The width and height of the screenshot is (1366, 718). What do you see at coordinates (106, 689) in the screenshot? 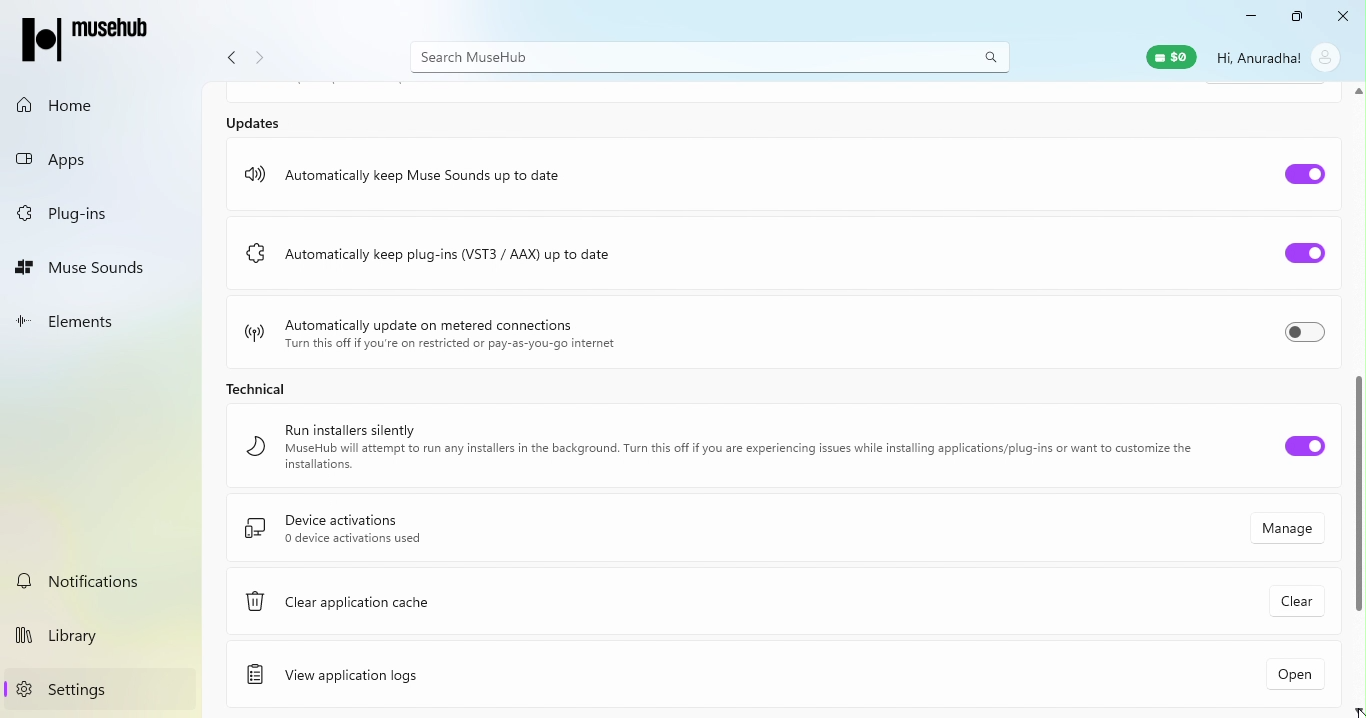
I see `Settings` at bounding box center [106, 689].